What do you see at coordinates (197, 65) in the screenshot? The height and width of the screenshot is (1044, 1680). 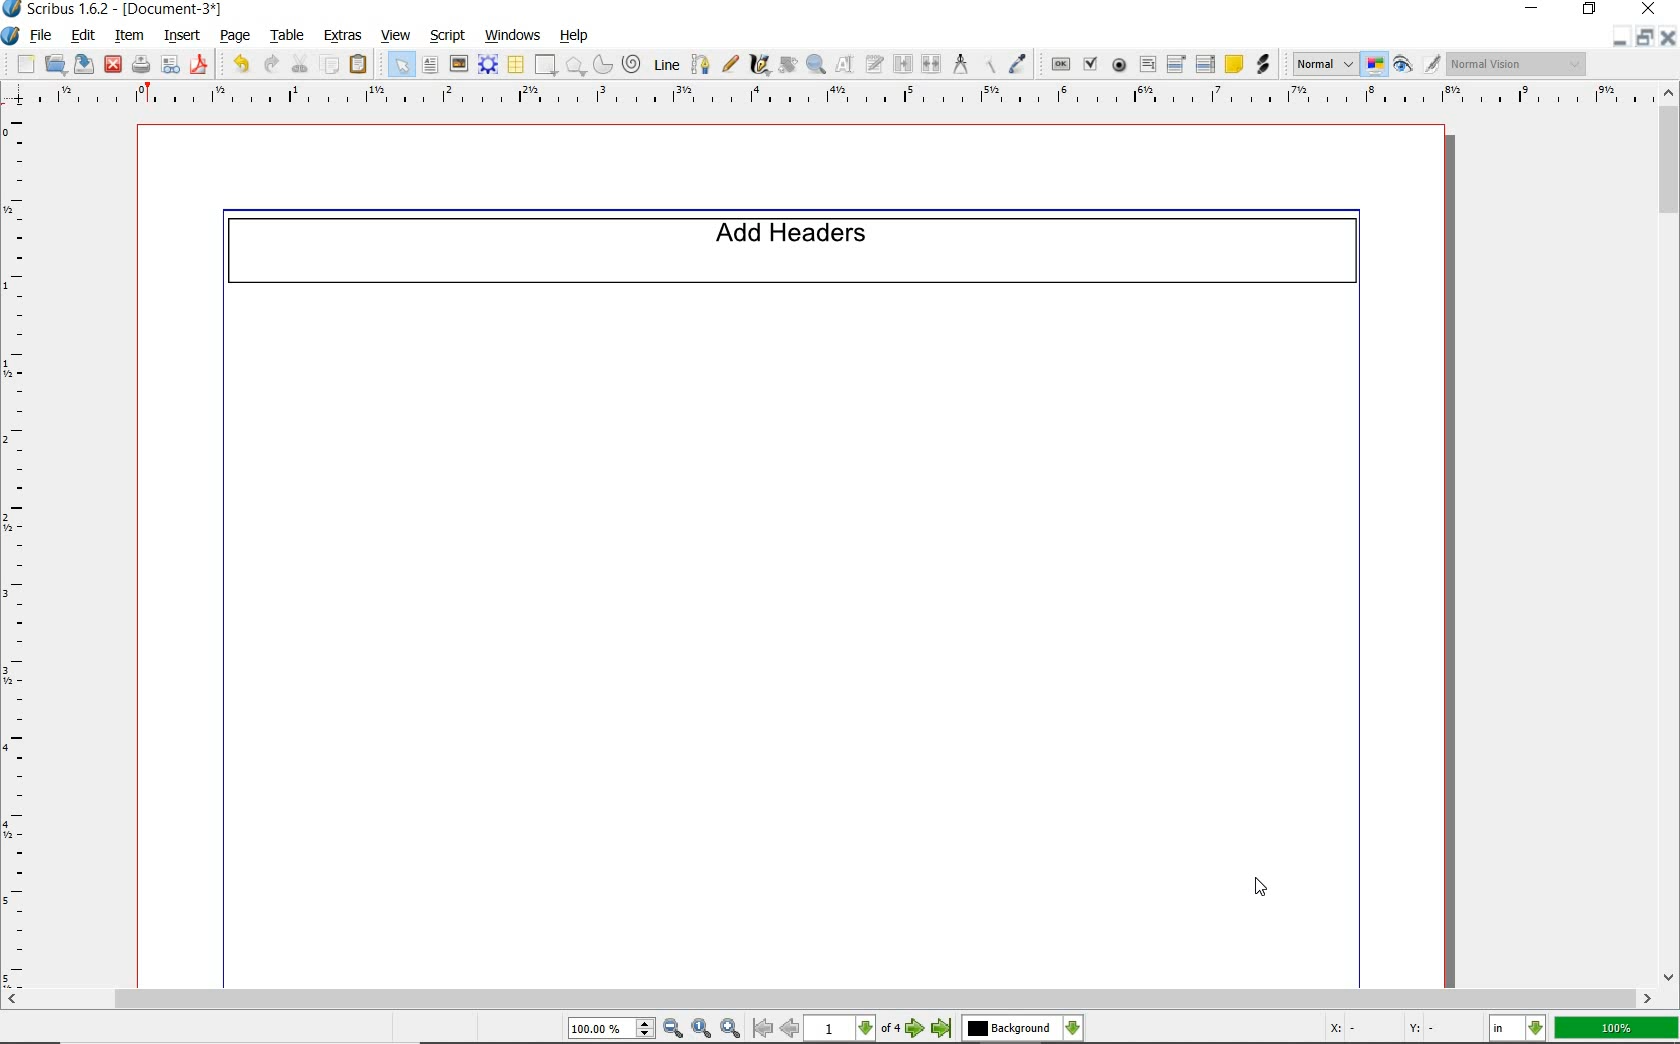 I see `save as pdf` at bounding box center [197, 65].